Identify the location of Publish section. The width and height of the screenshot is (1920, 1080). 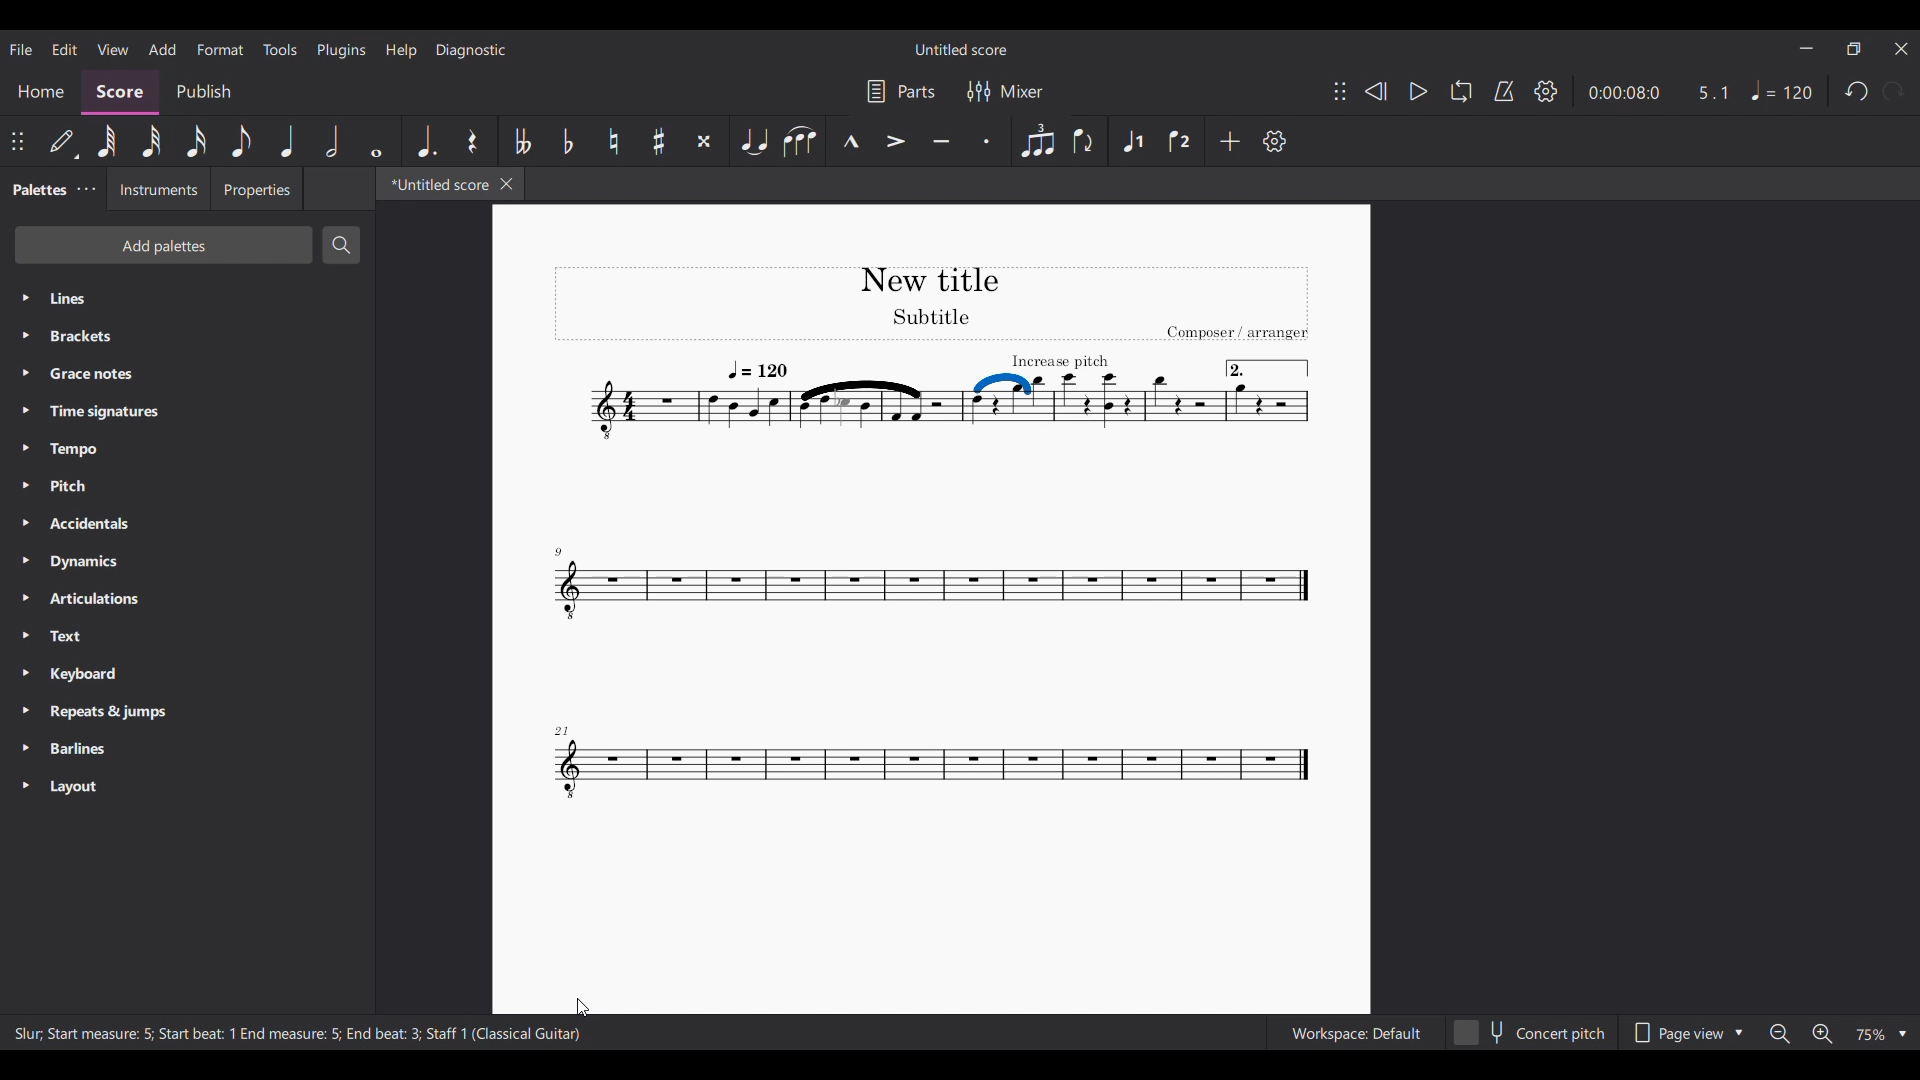
(203, 93).